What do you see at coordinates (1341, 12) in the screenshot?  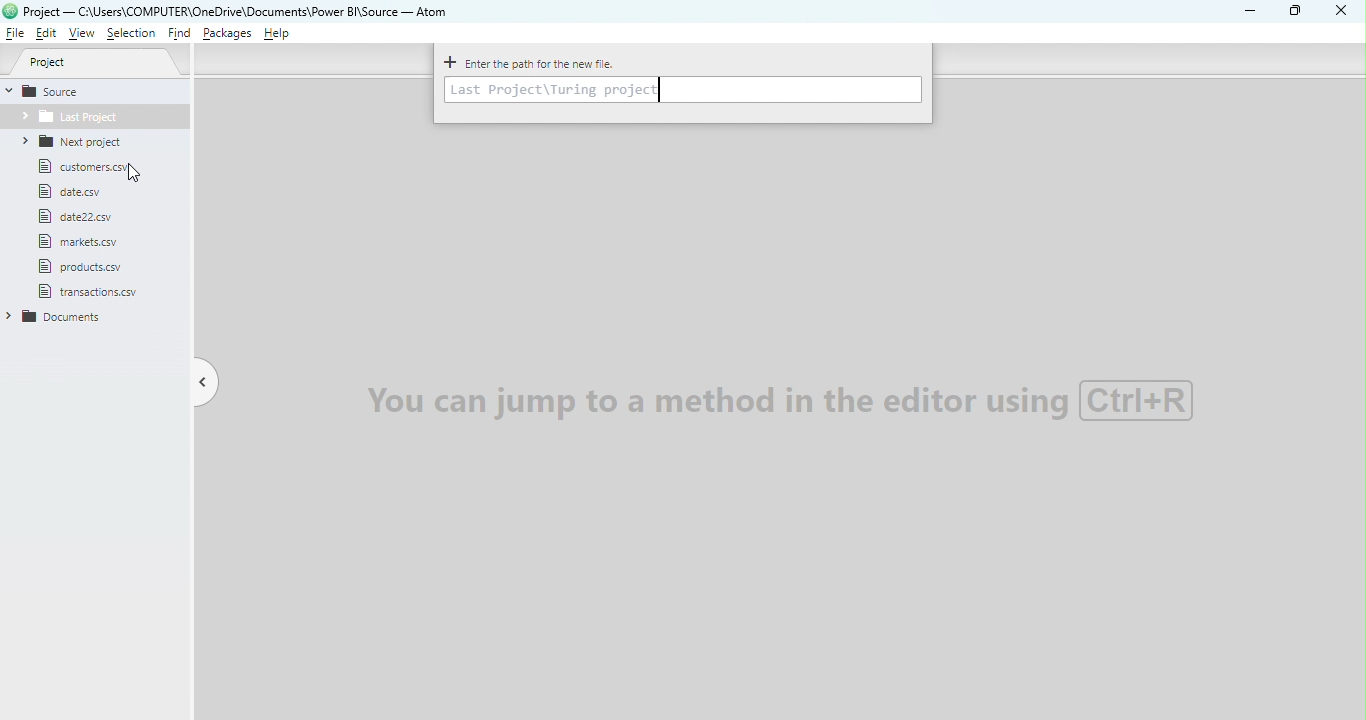 I see `Close` at bounding box center [1341, 12].